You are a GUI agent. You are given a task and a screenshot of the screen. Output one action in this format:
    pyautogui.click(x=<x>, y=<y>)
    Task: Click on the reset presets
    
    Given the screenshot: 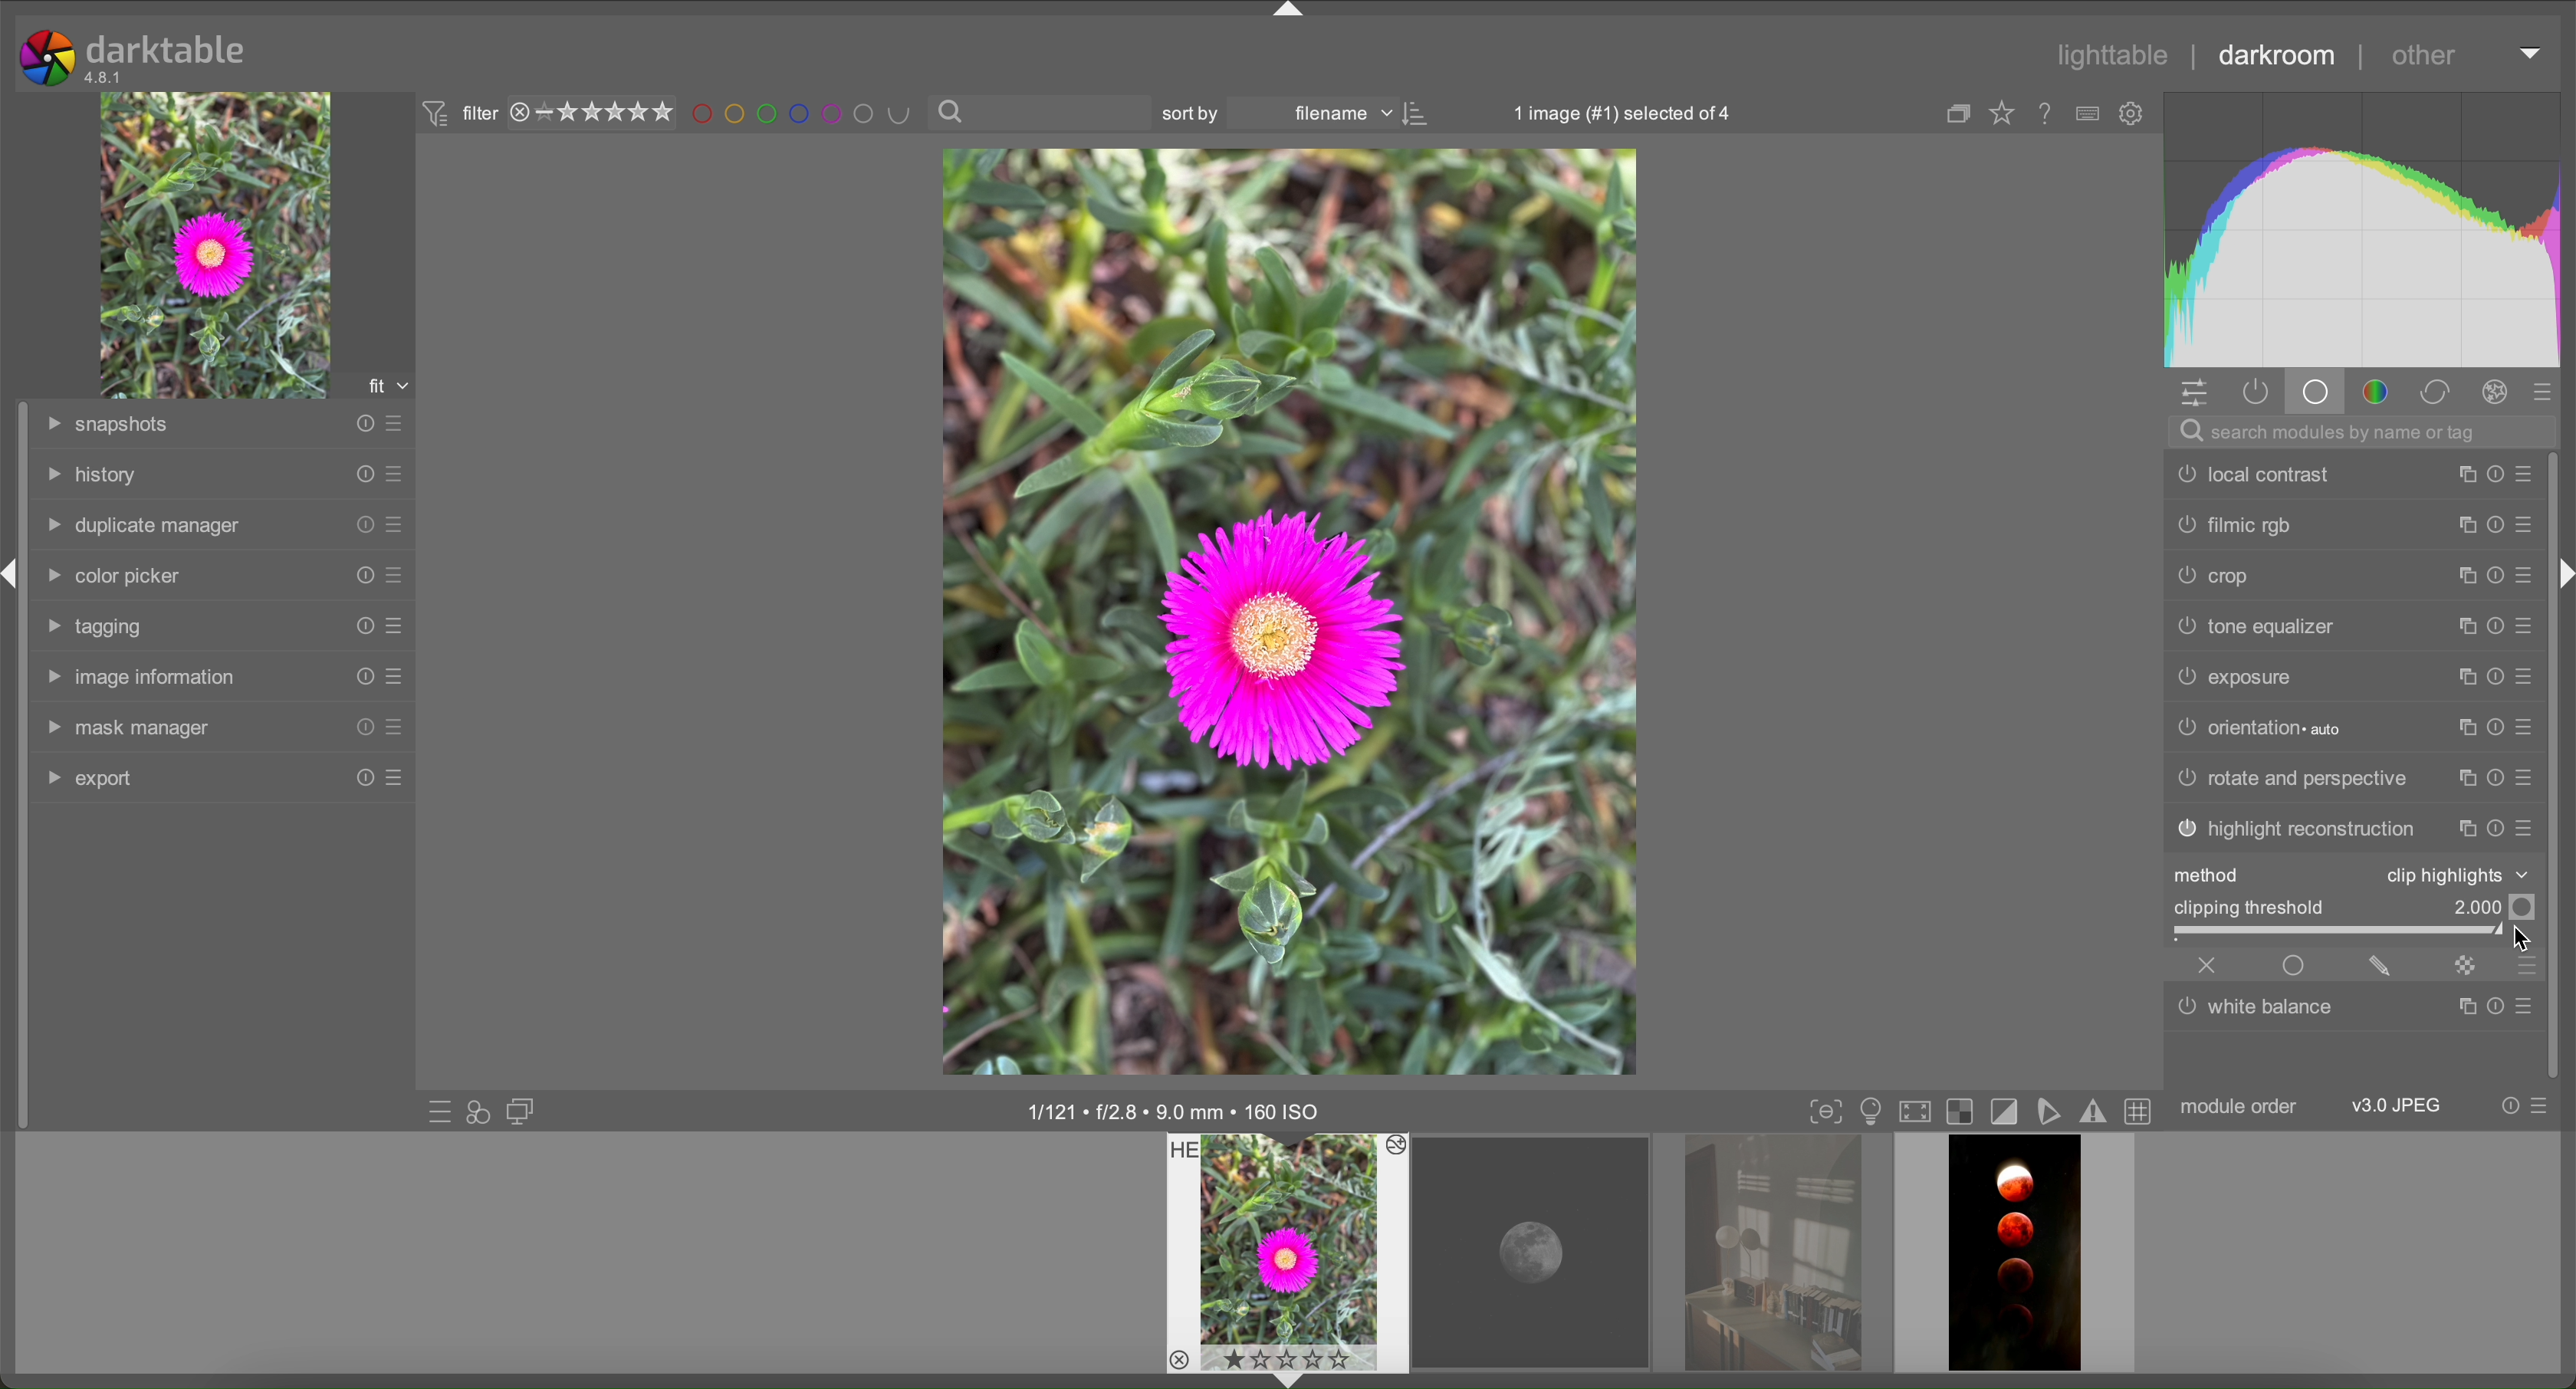 What is the action you would take?
    pyautogui.click(x=2491, y=476)
    